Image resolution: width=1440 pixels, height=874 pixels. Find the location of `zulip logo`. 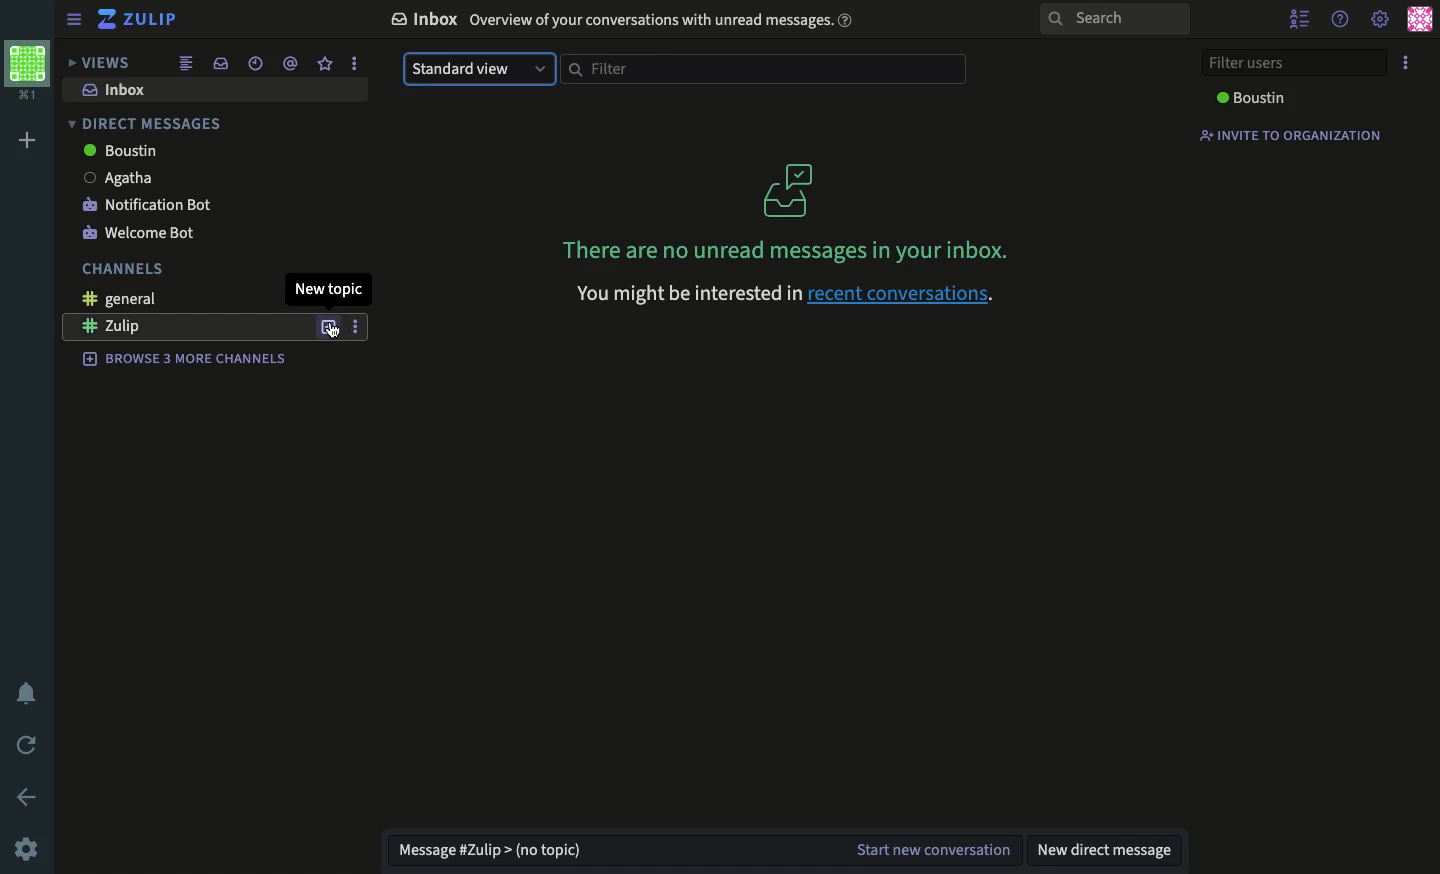

zulip logo is located at coordinates (107, 21).